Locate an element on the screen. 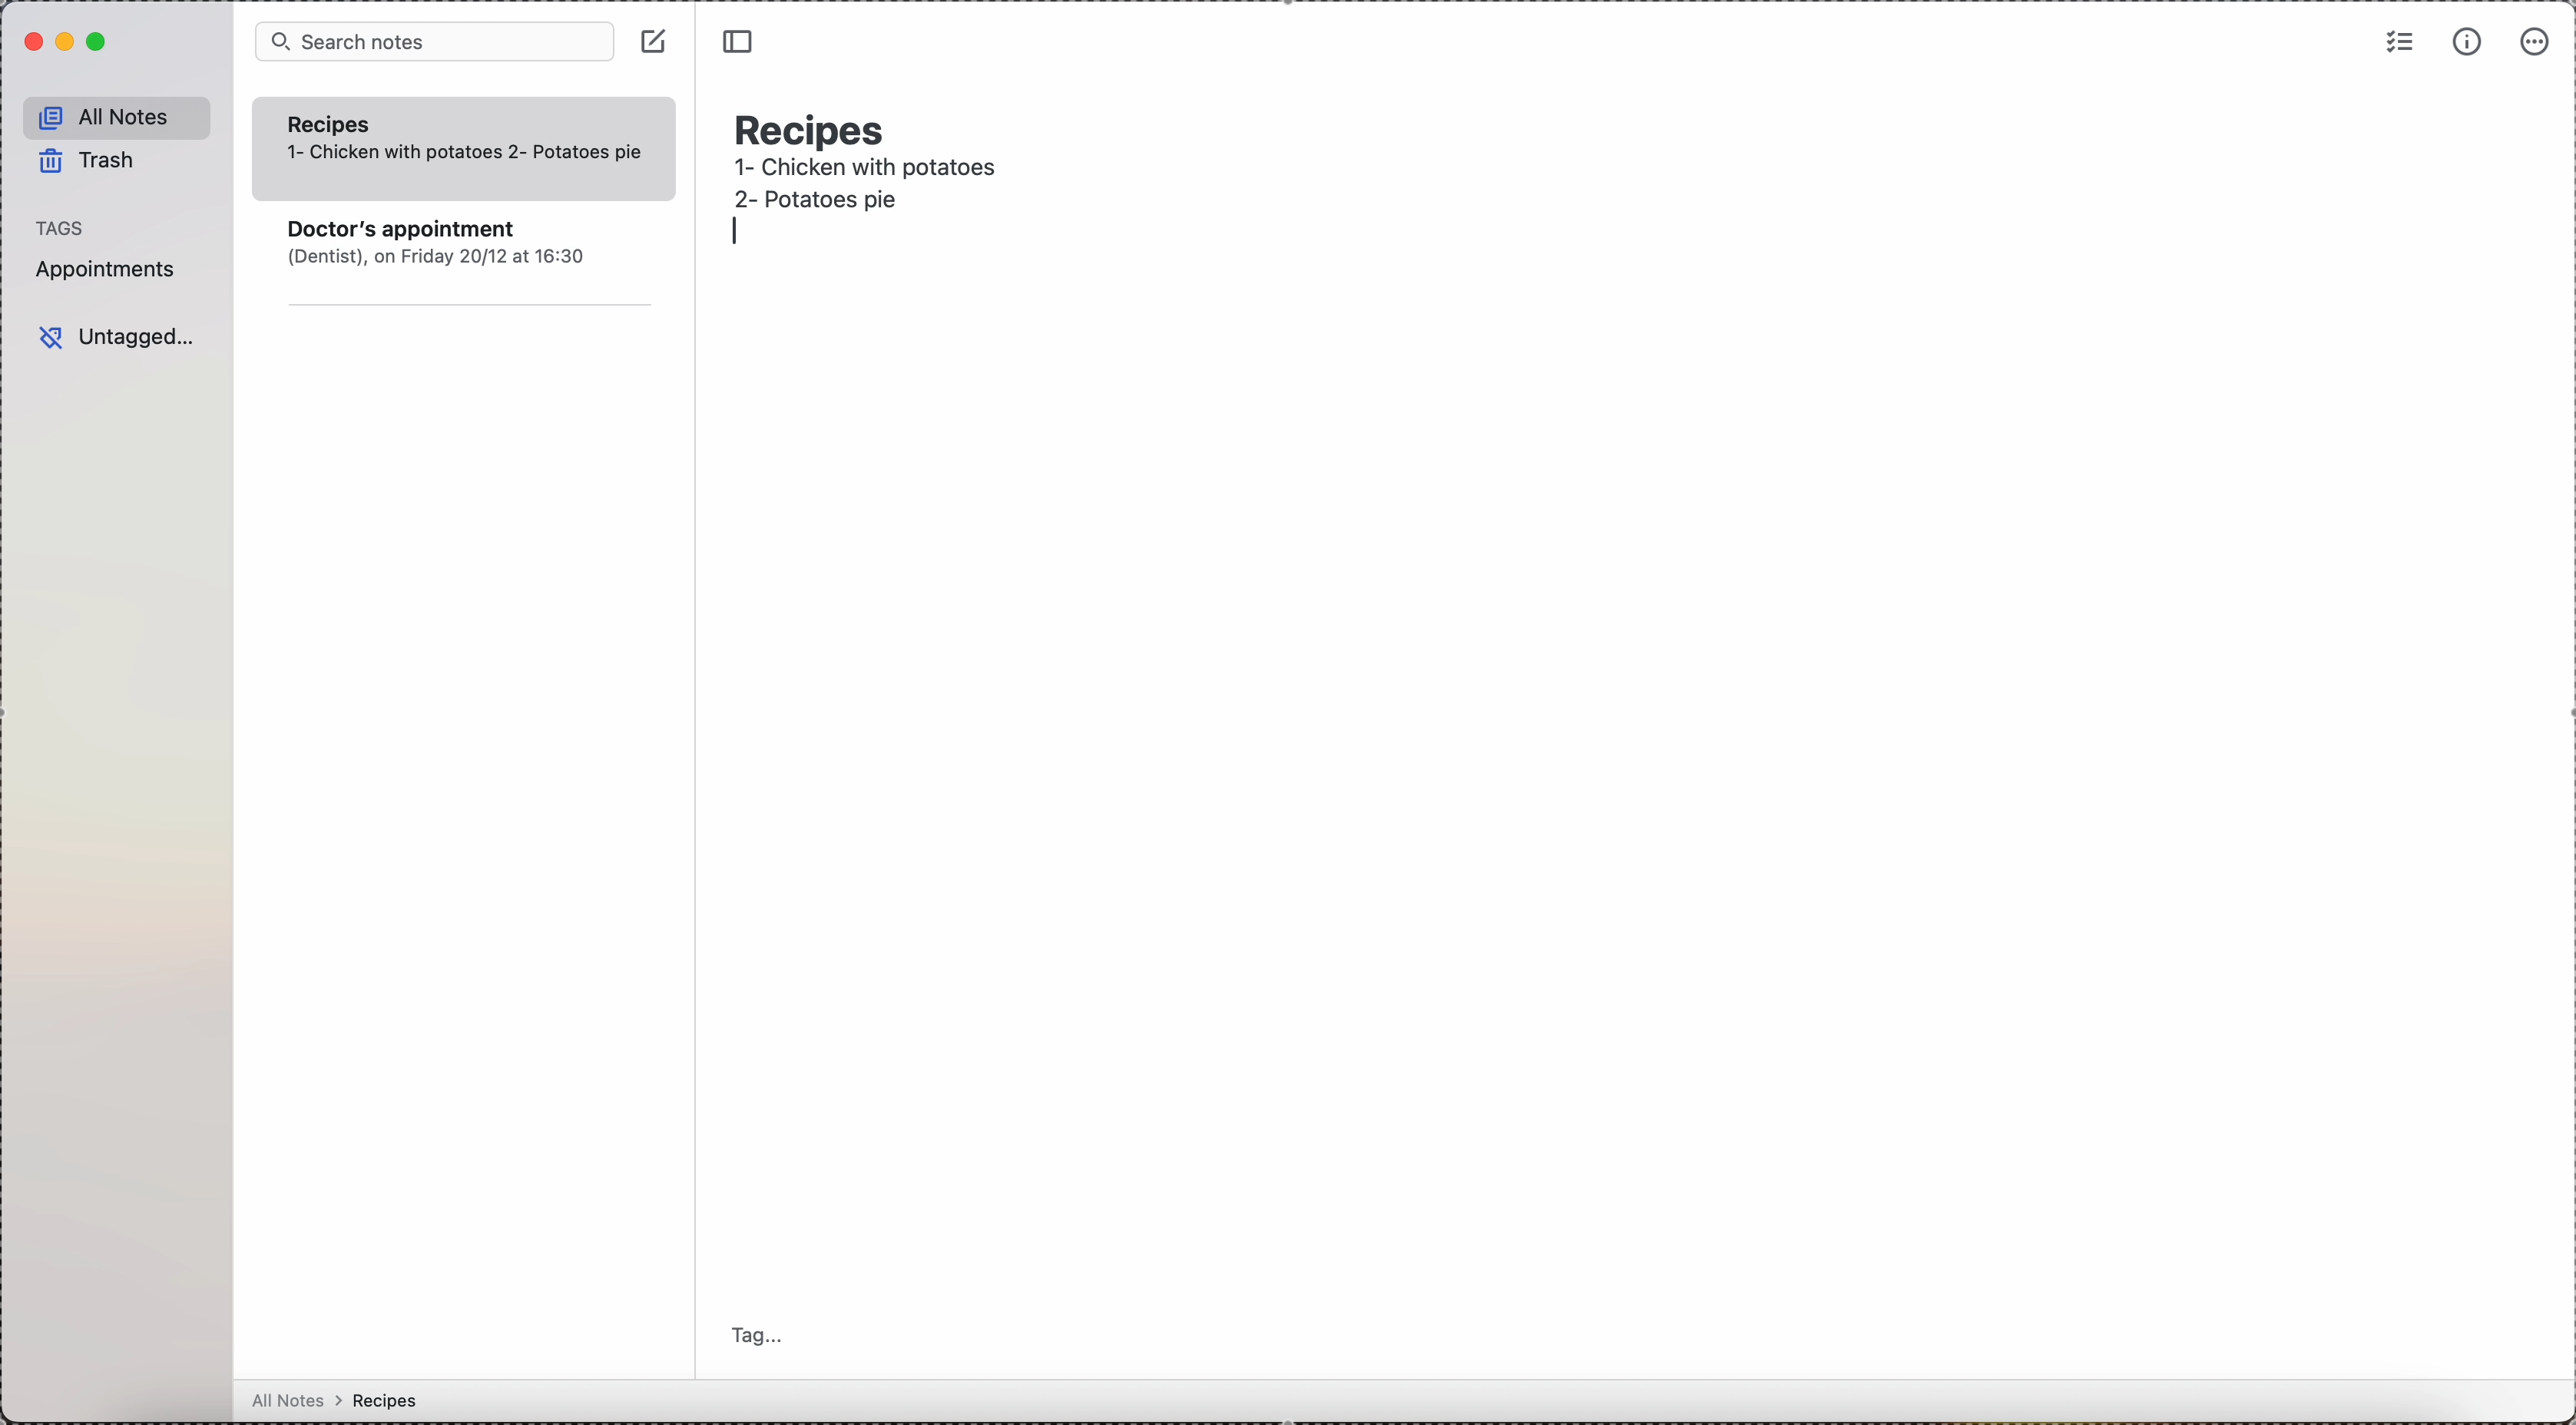  1- Chicken with potatoes is located at coordinates (392, 153).